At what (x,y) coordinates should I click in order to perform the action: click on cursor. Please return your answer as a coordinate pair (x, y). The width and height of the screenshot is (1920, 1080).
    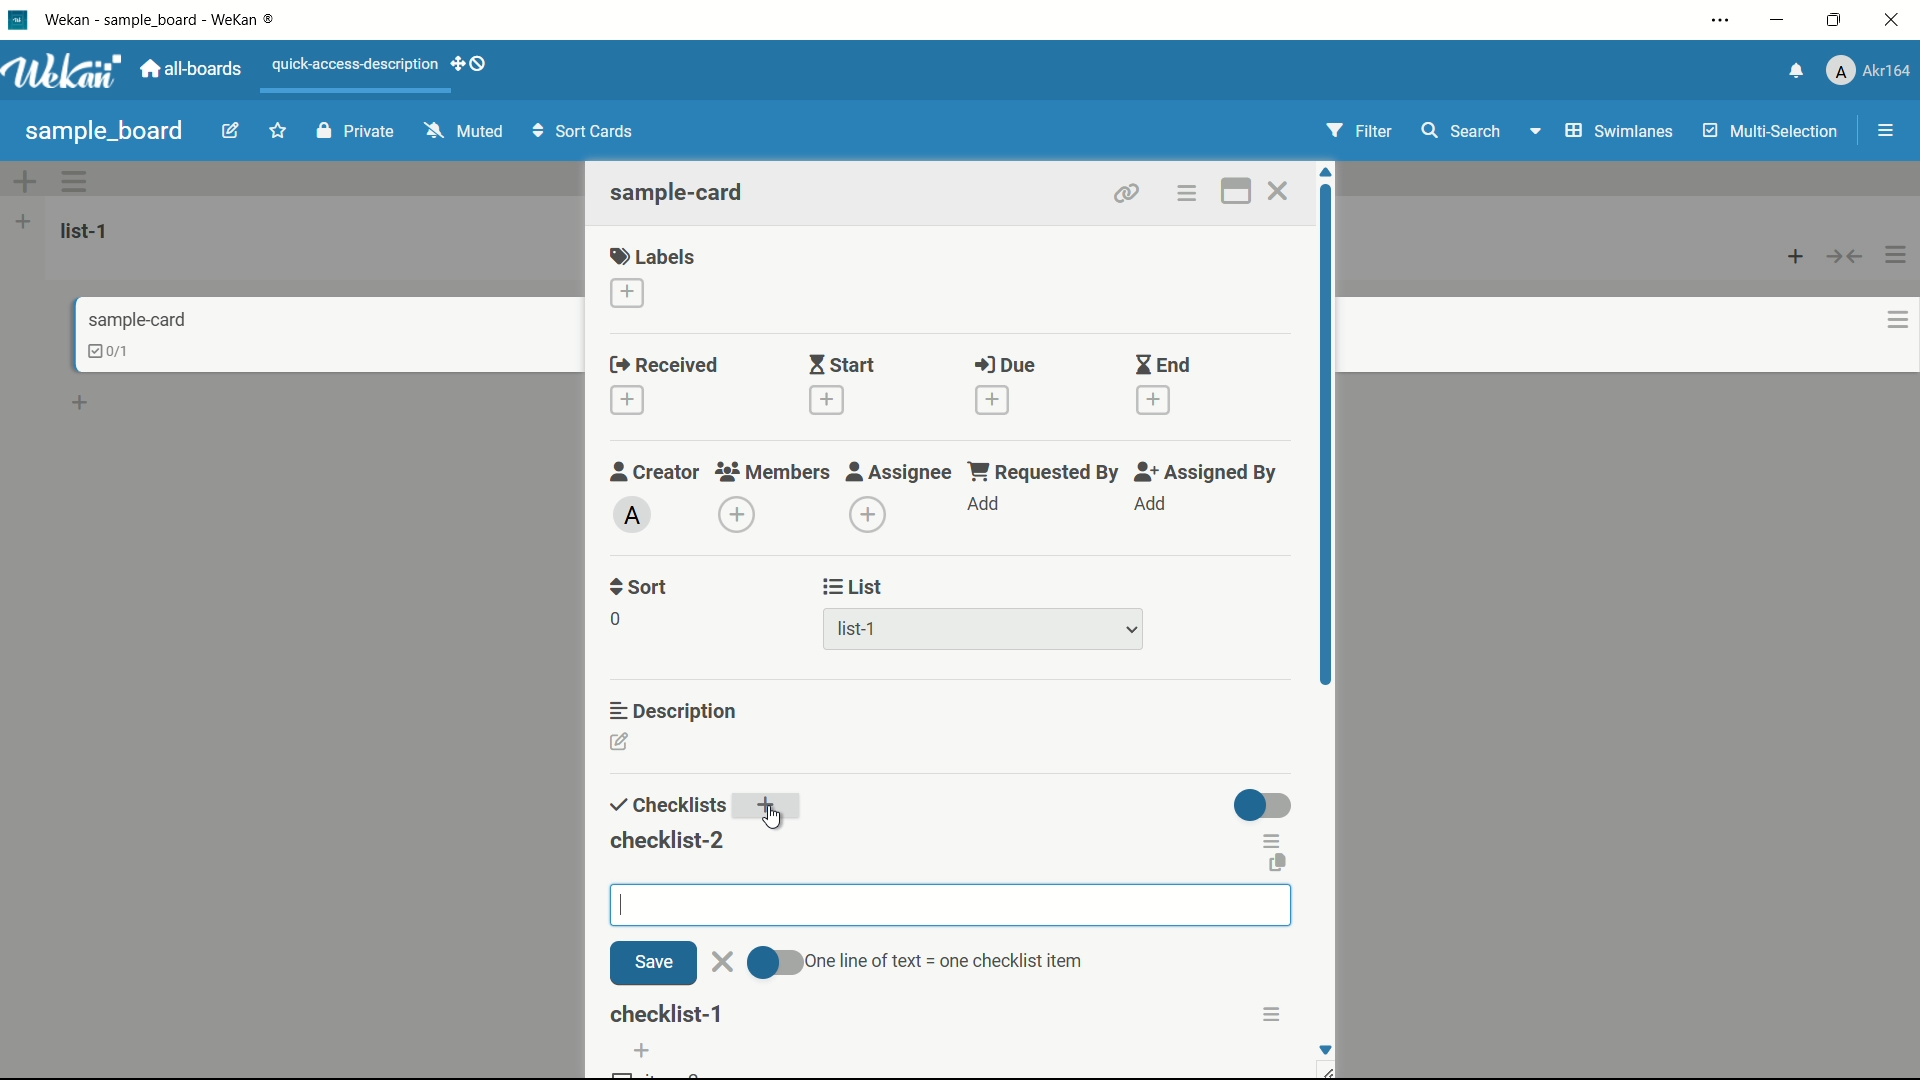
    Looking at the image, I should click on (775, 816).